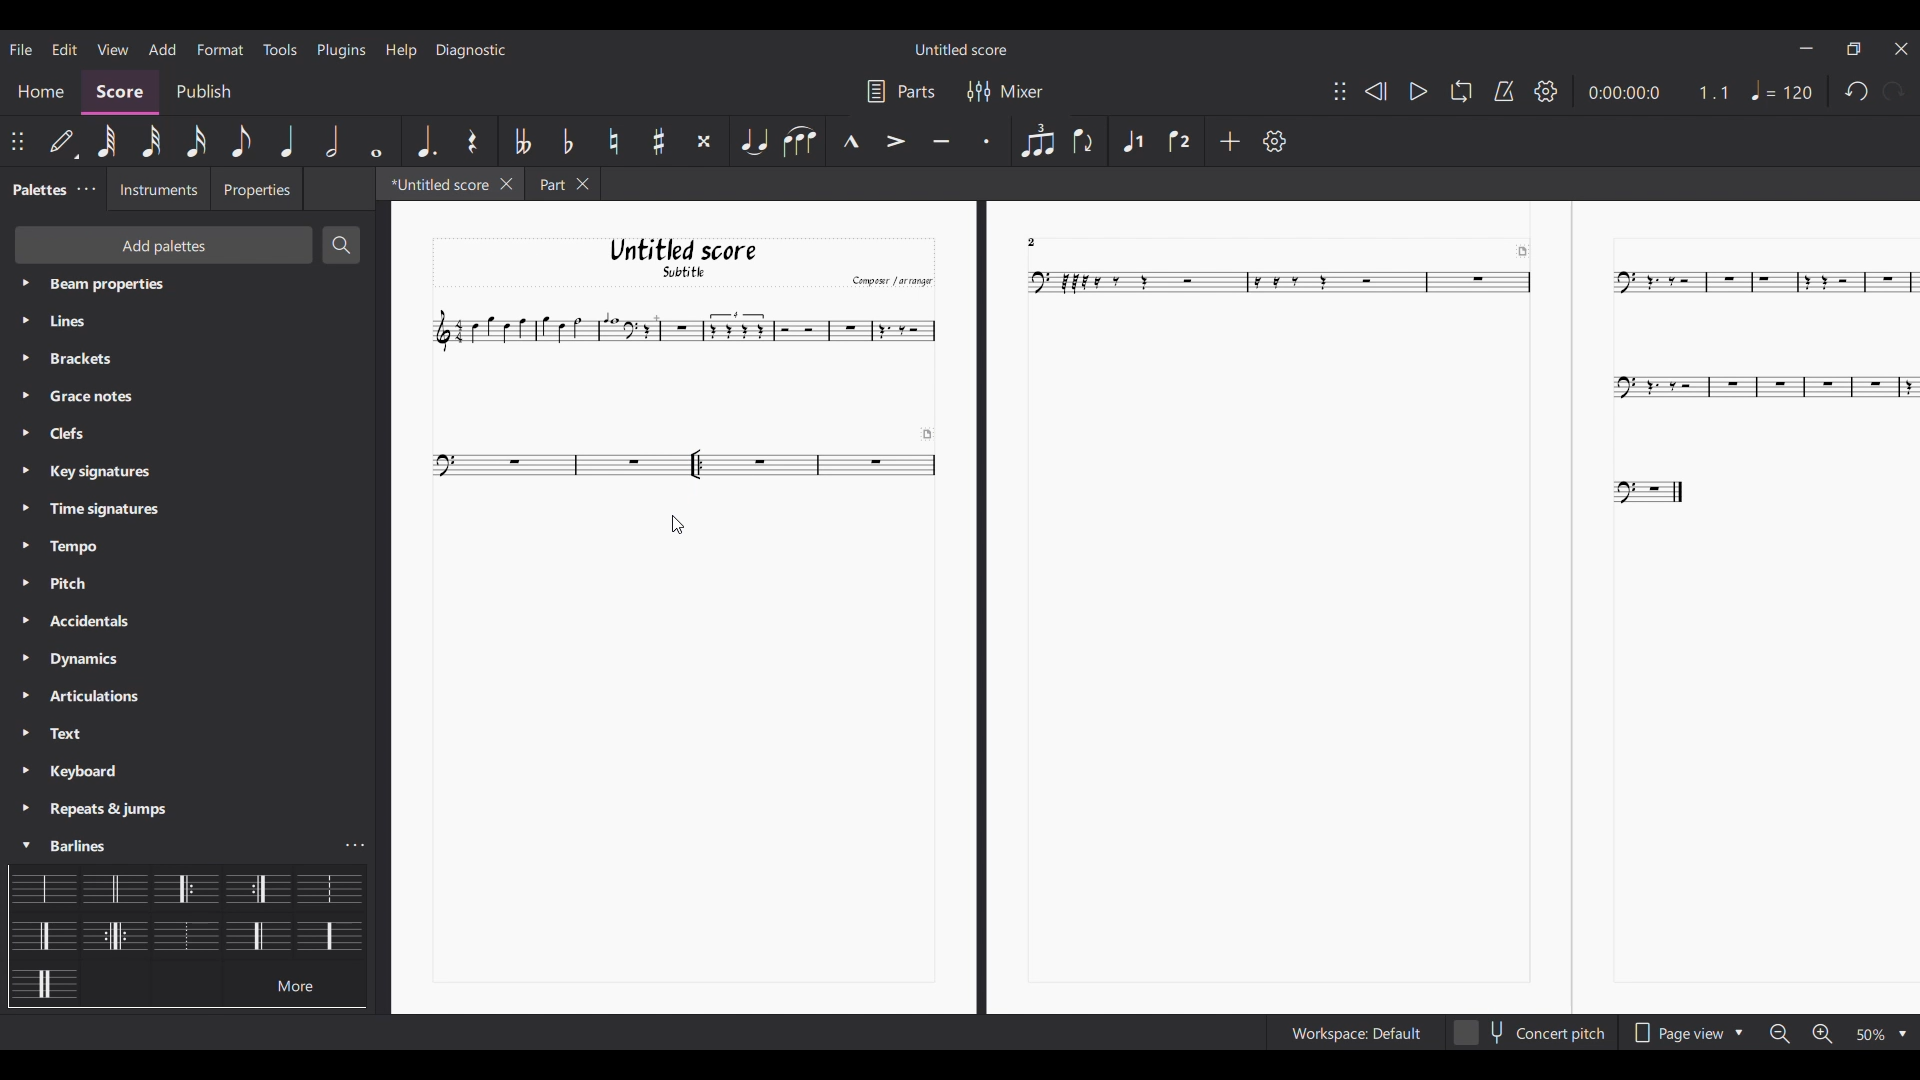 The height and width of the screenshot is (1080, 1920). What do you see at coordinates (47, 886) in the screenshot?
I see `Barline options` at bounding box center [47, 886].